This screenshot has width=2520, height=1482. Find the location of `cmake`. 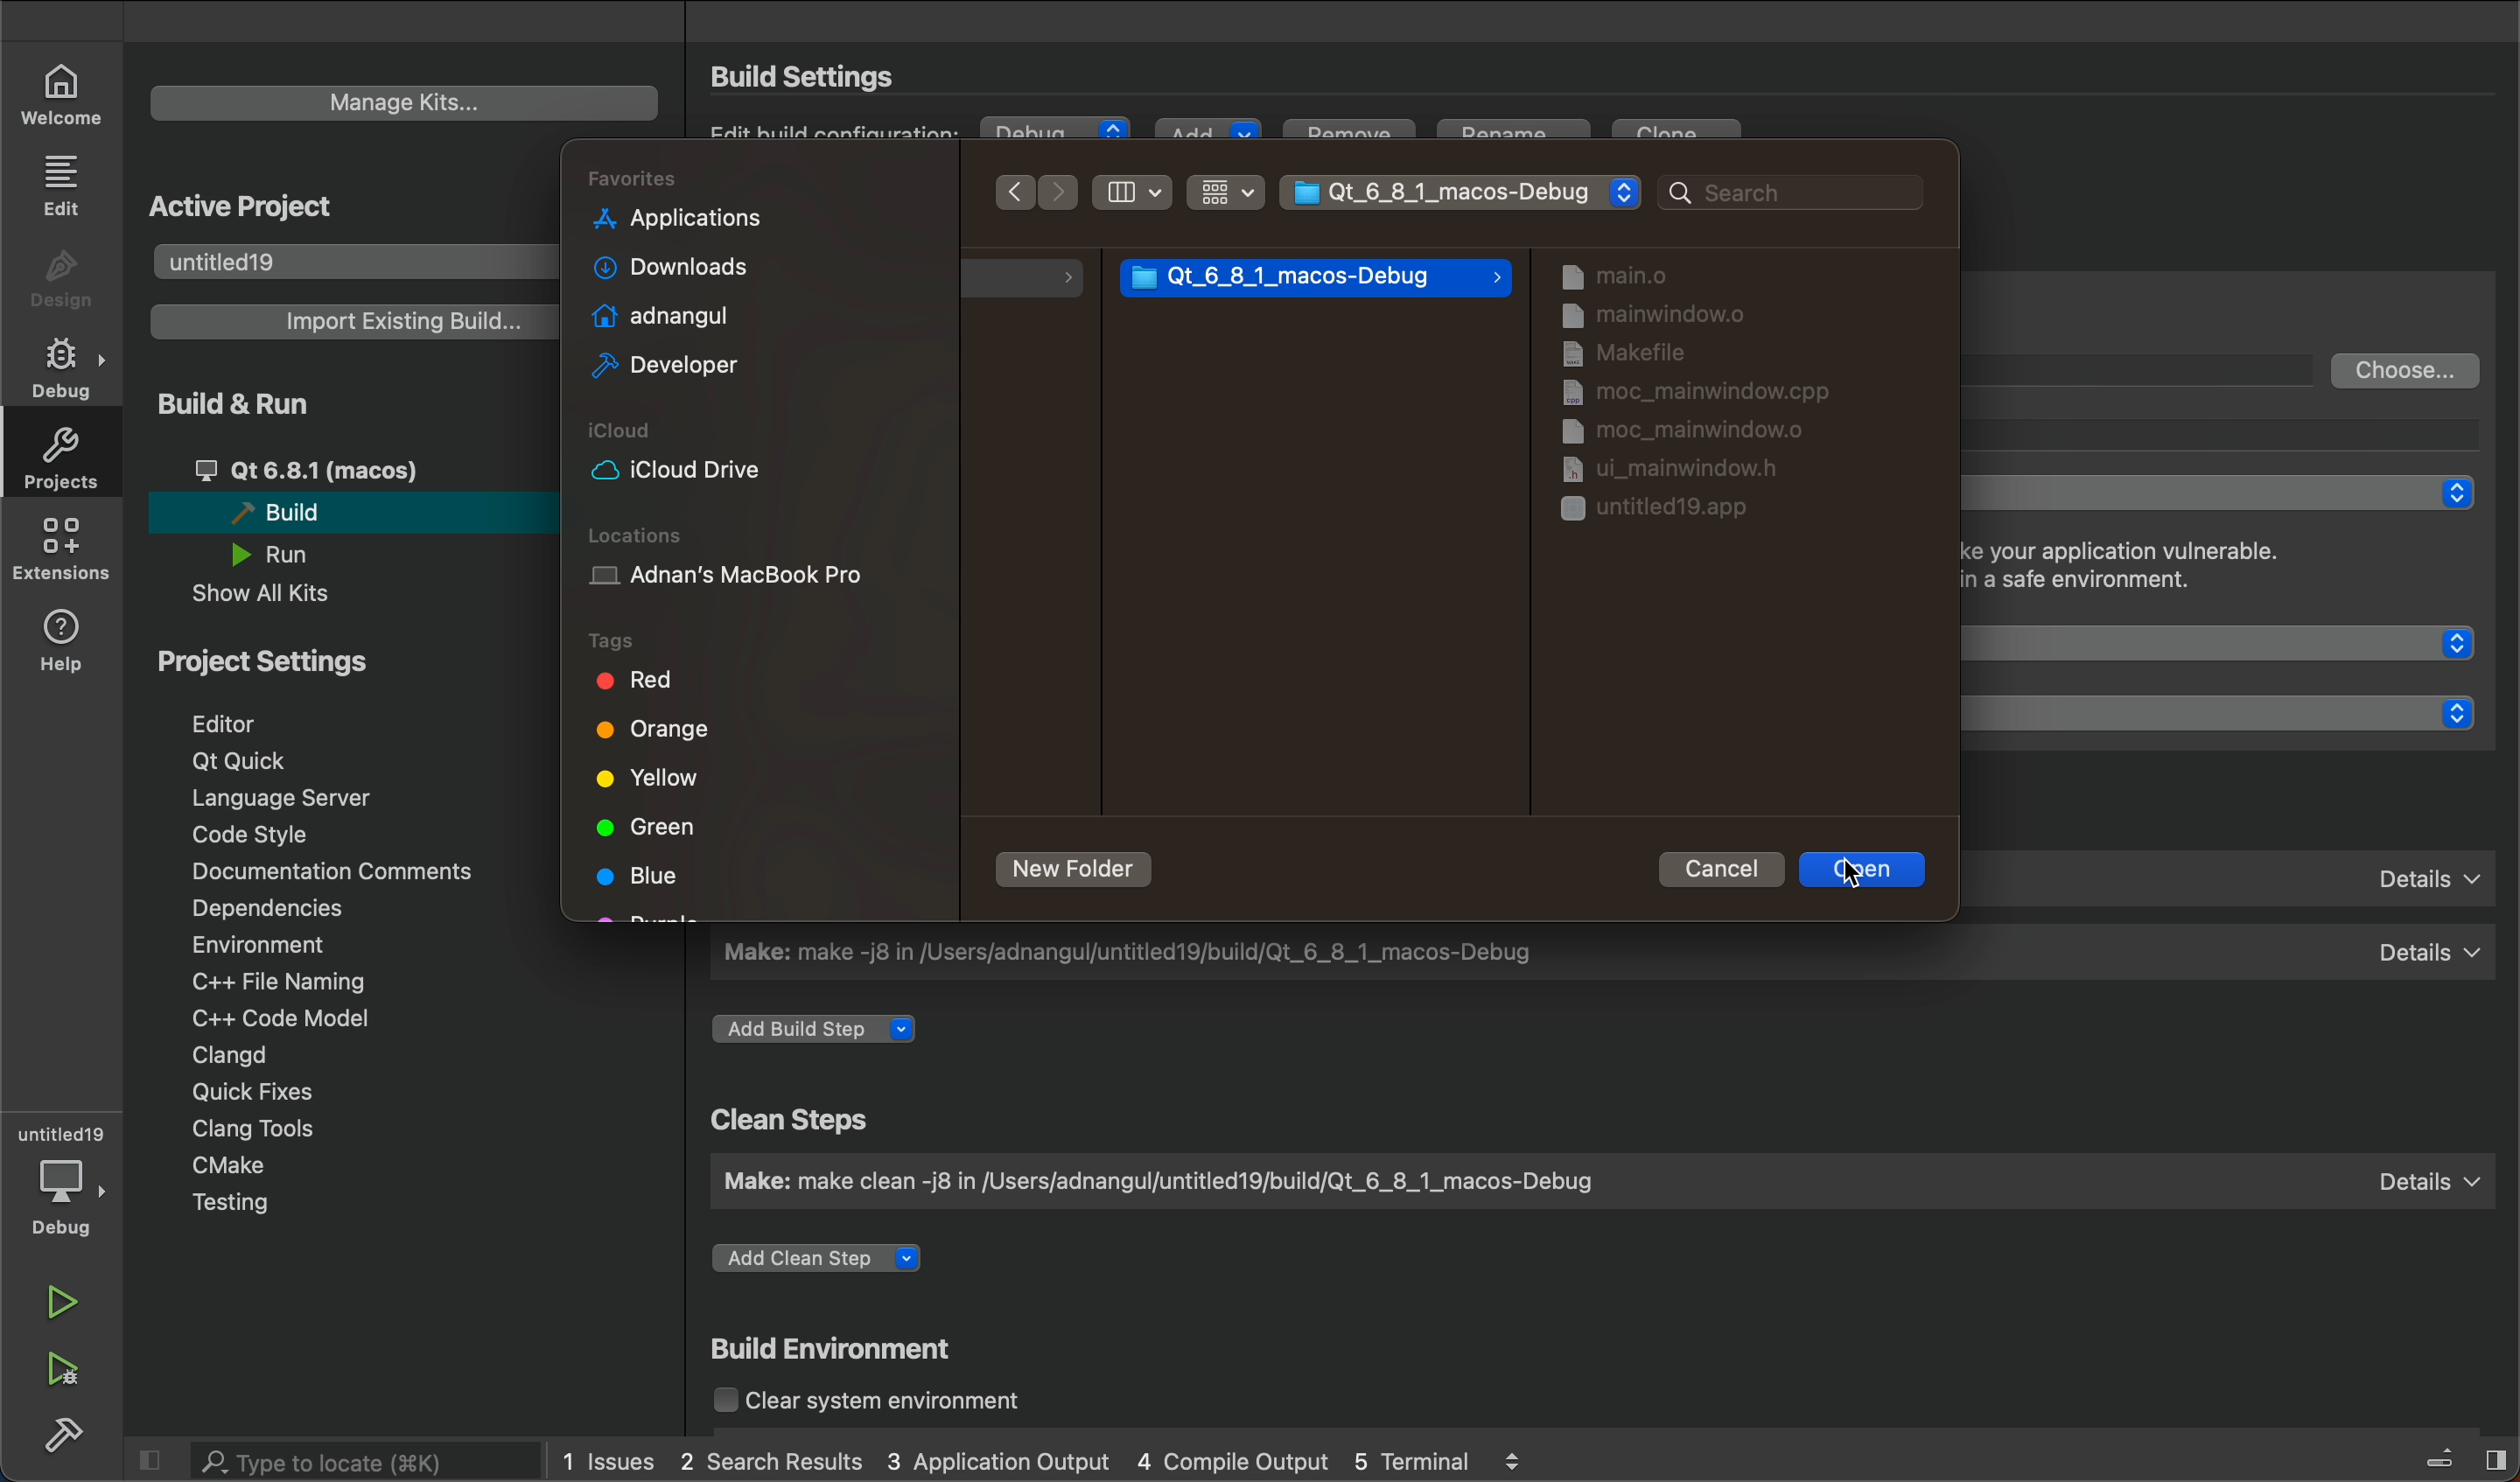

cmake is located at coordinates (242, 1168).